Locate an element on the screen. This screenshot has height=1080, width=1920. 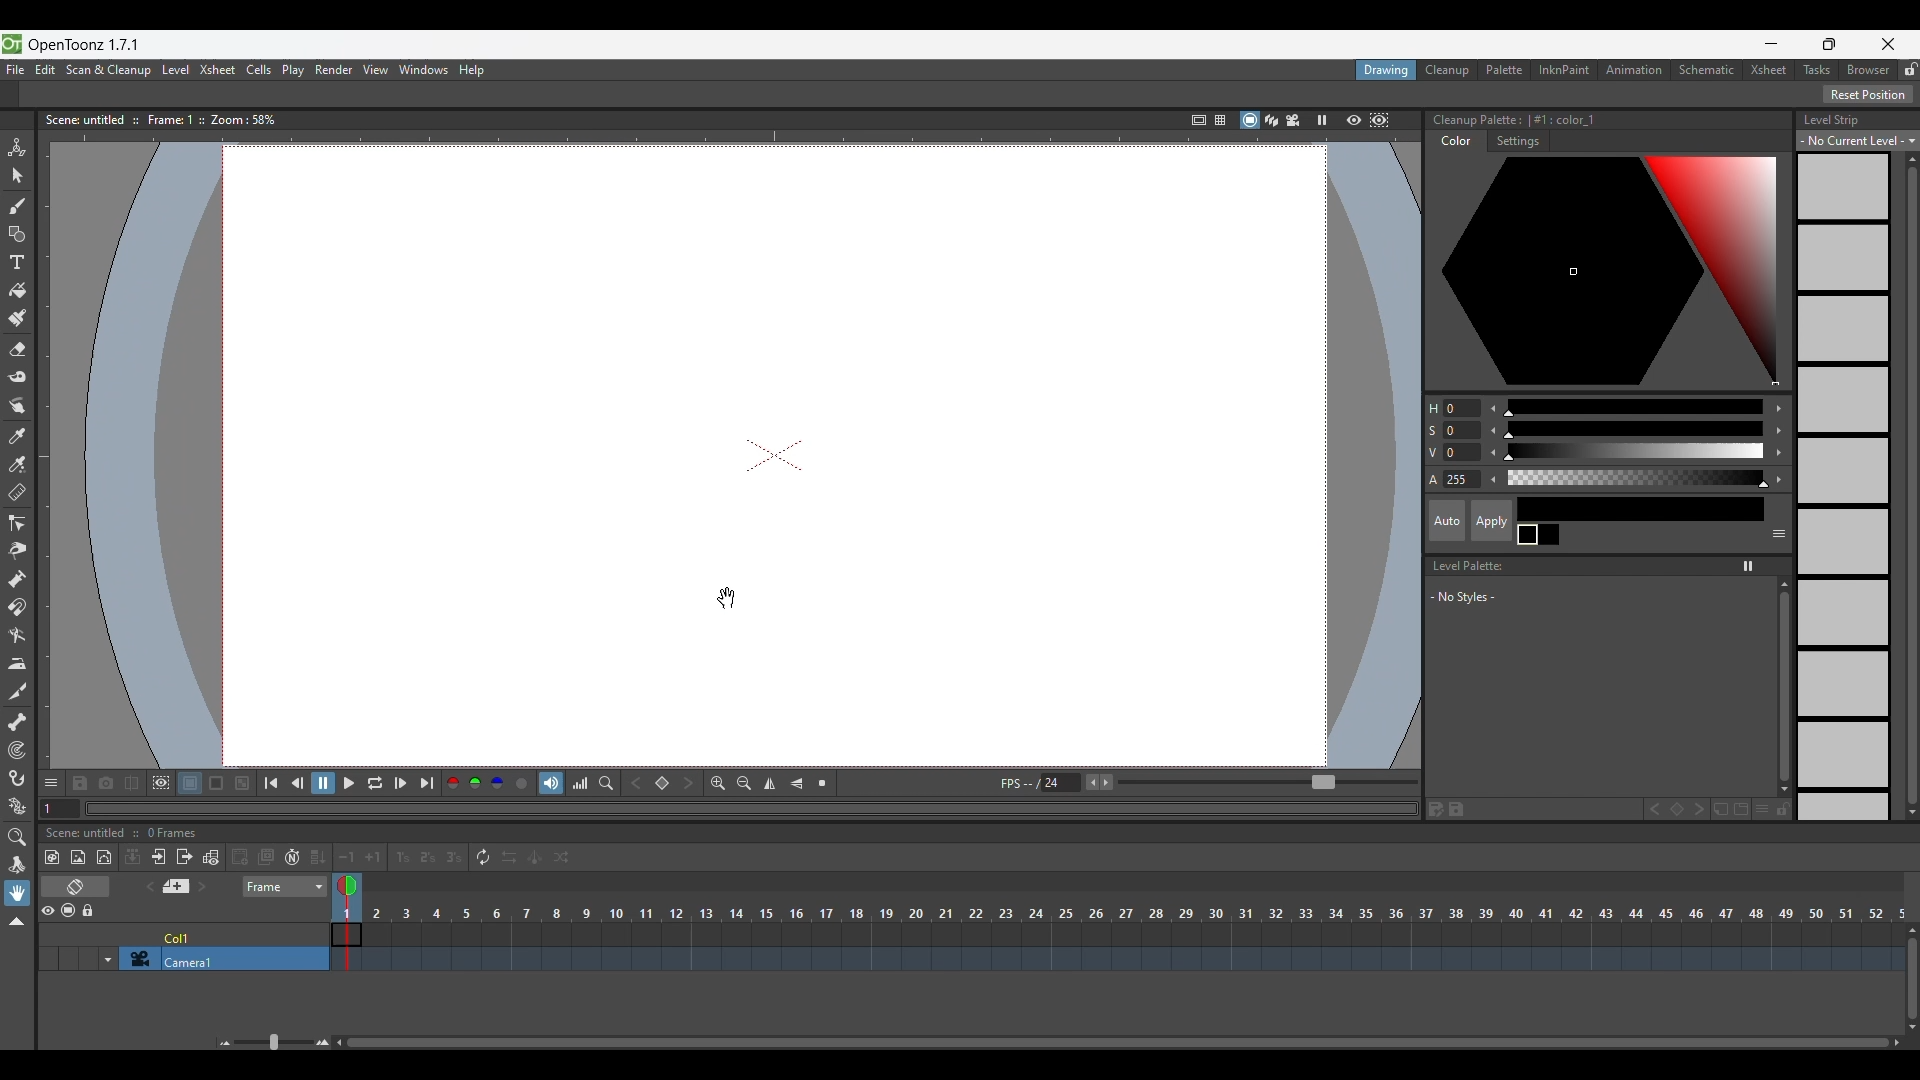
Next key is located at coordinates (689, 783).